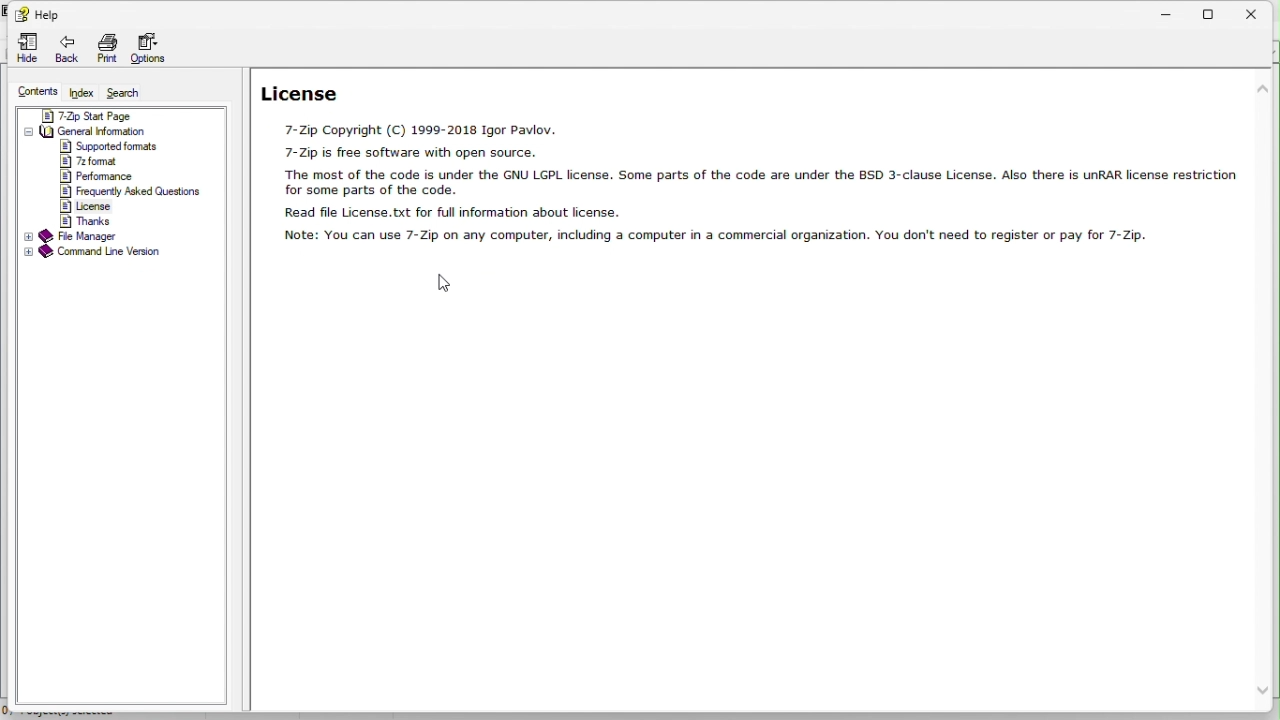 The width and height of the screenshot is (1280, 720). I want to click on 7 zip start page, so click(83, 115).